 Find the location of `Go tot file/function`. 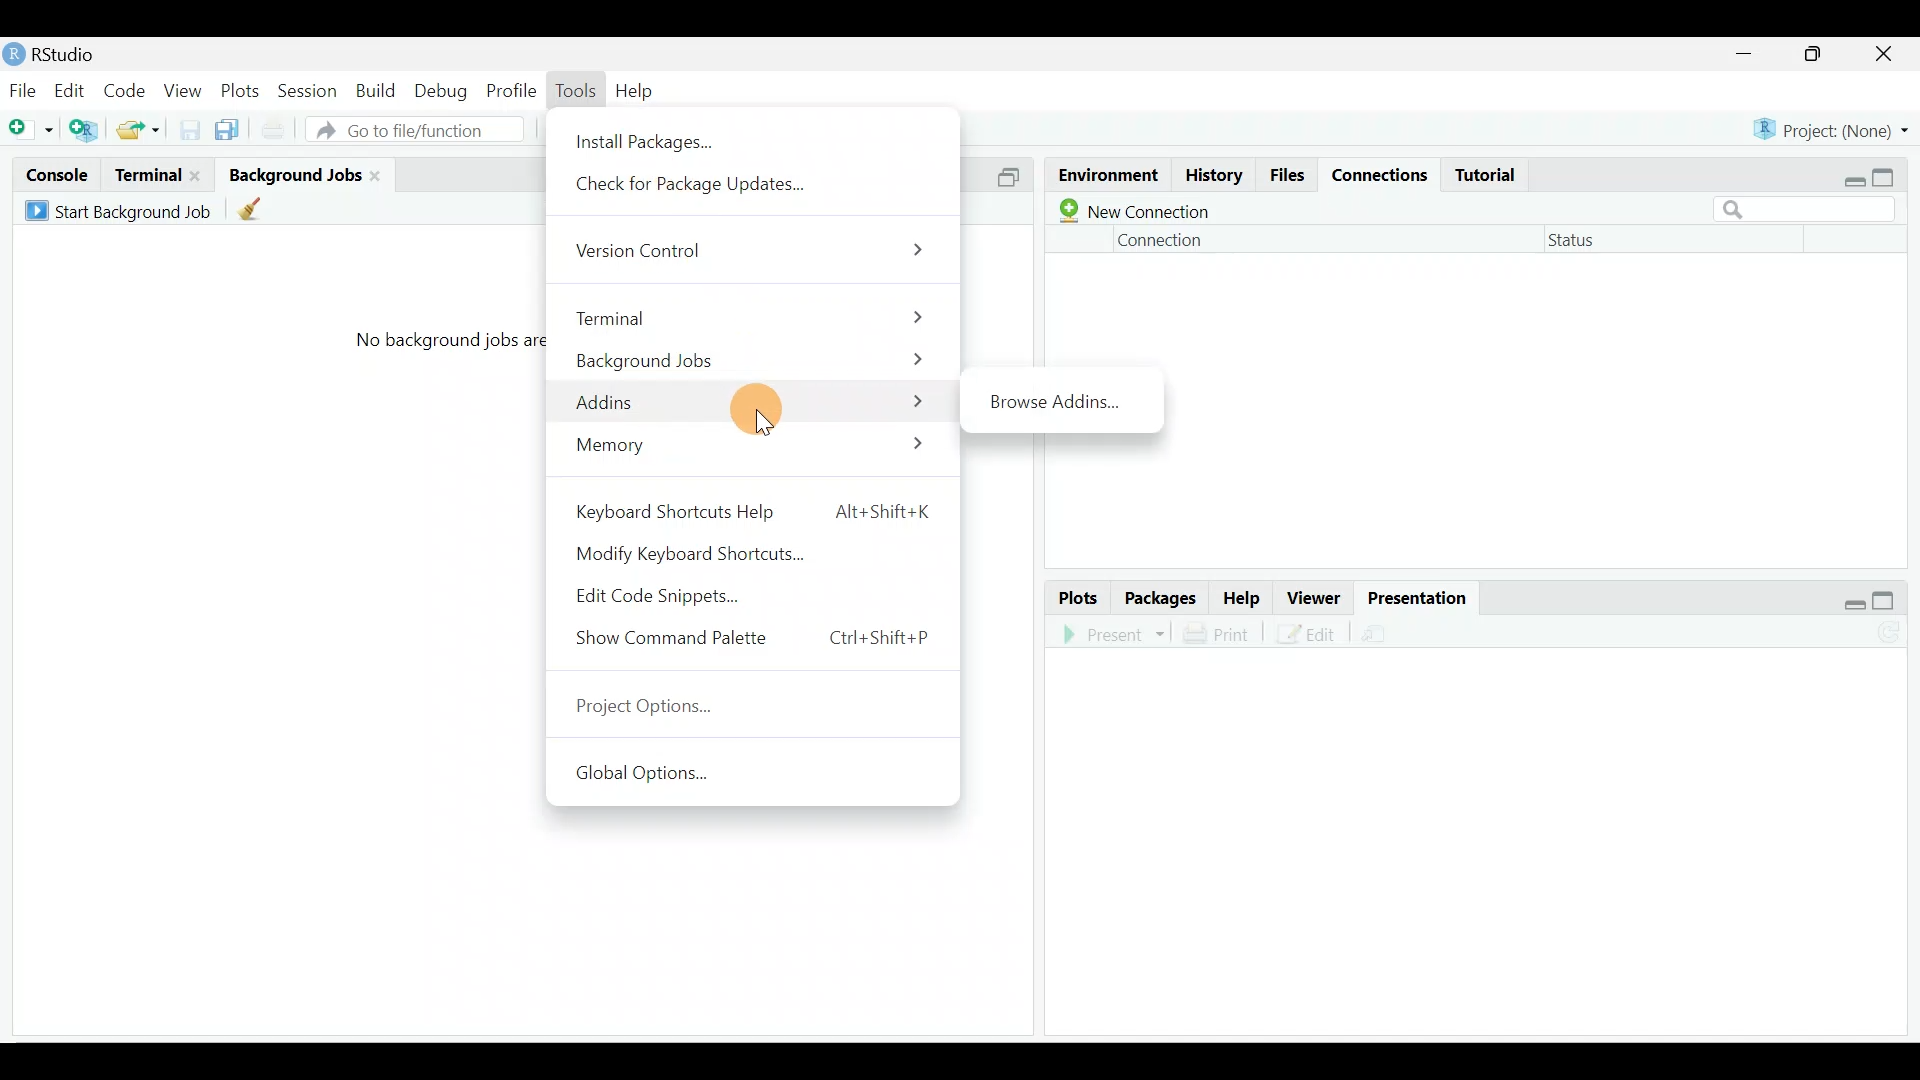

Go tot file/function is located at coordinates (421, 130).